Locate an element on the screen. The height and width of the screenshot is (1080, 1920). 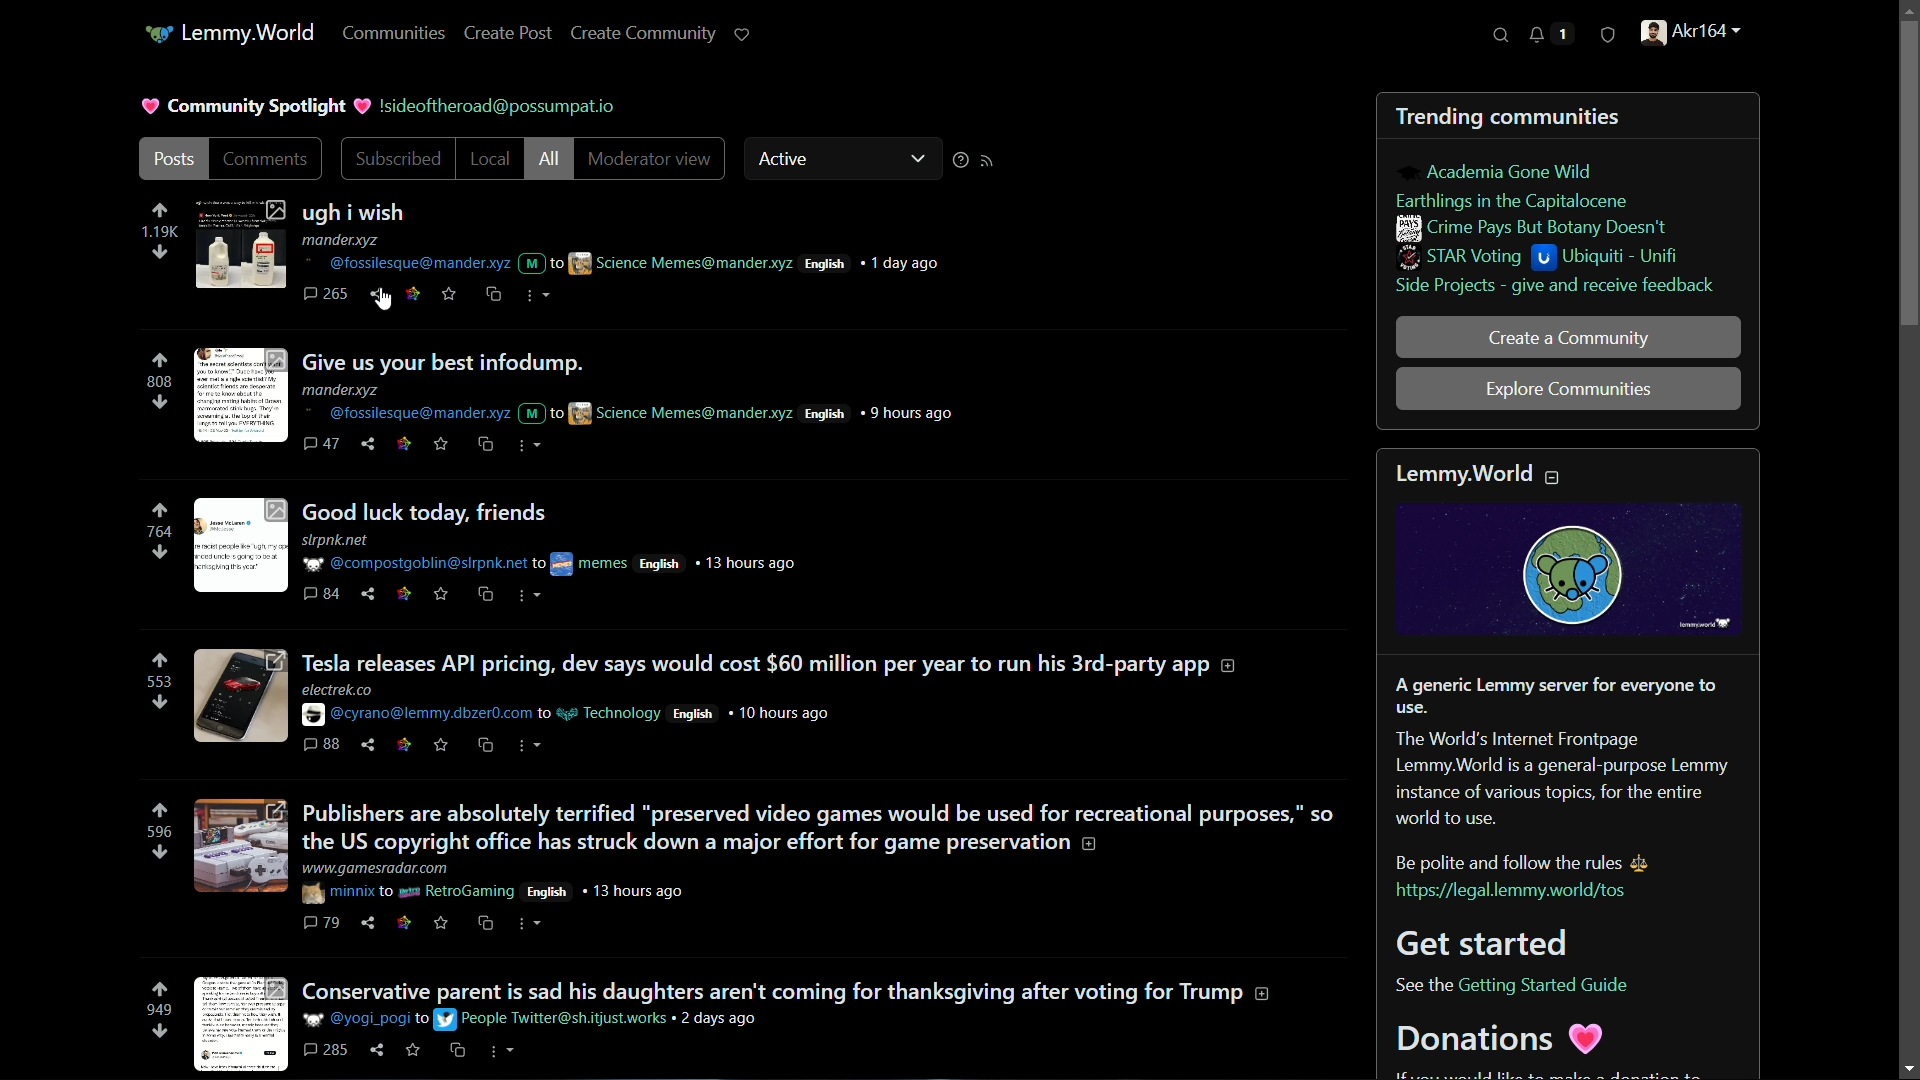
553 is located at coordinates (155, 682).